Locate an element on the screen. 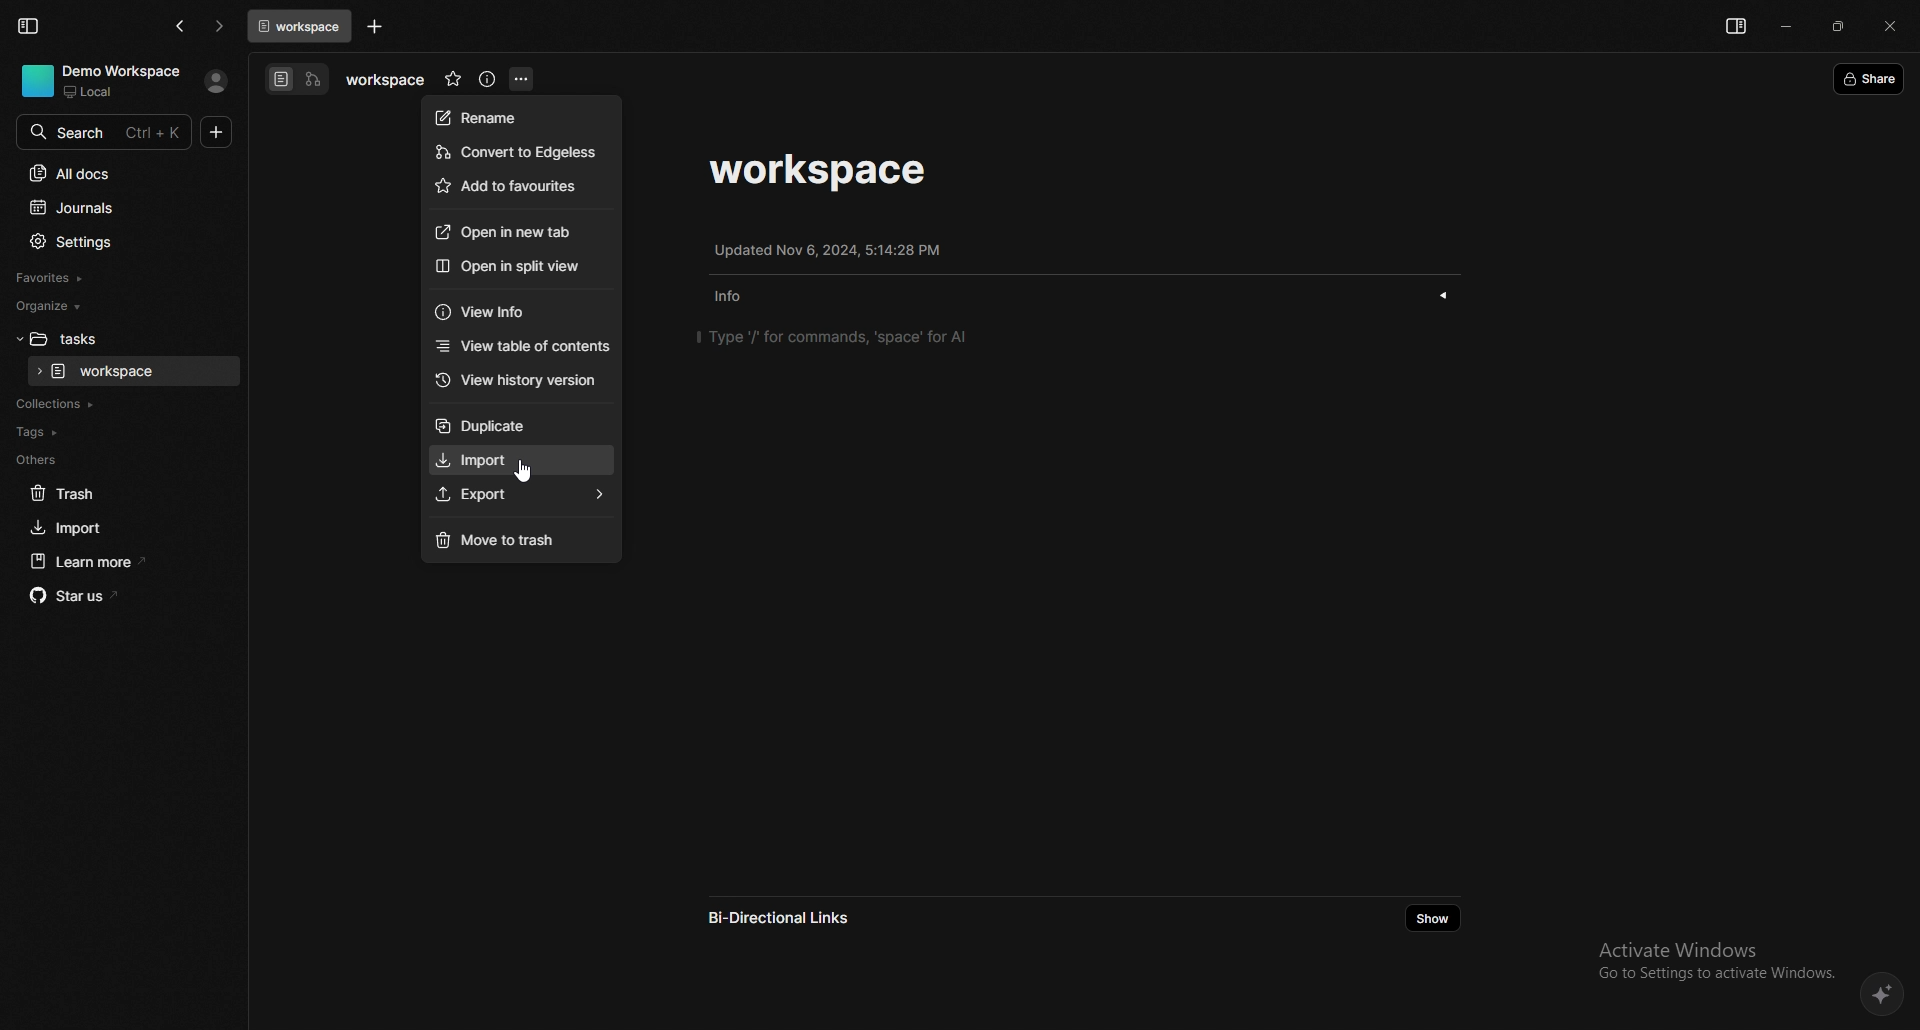 Image resolution: width=1920 pixels, height=1030 pixels. import is located at coordinates (116, 528).